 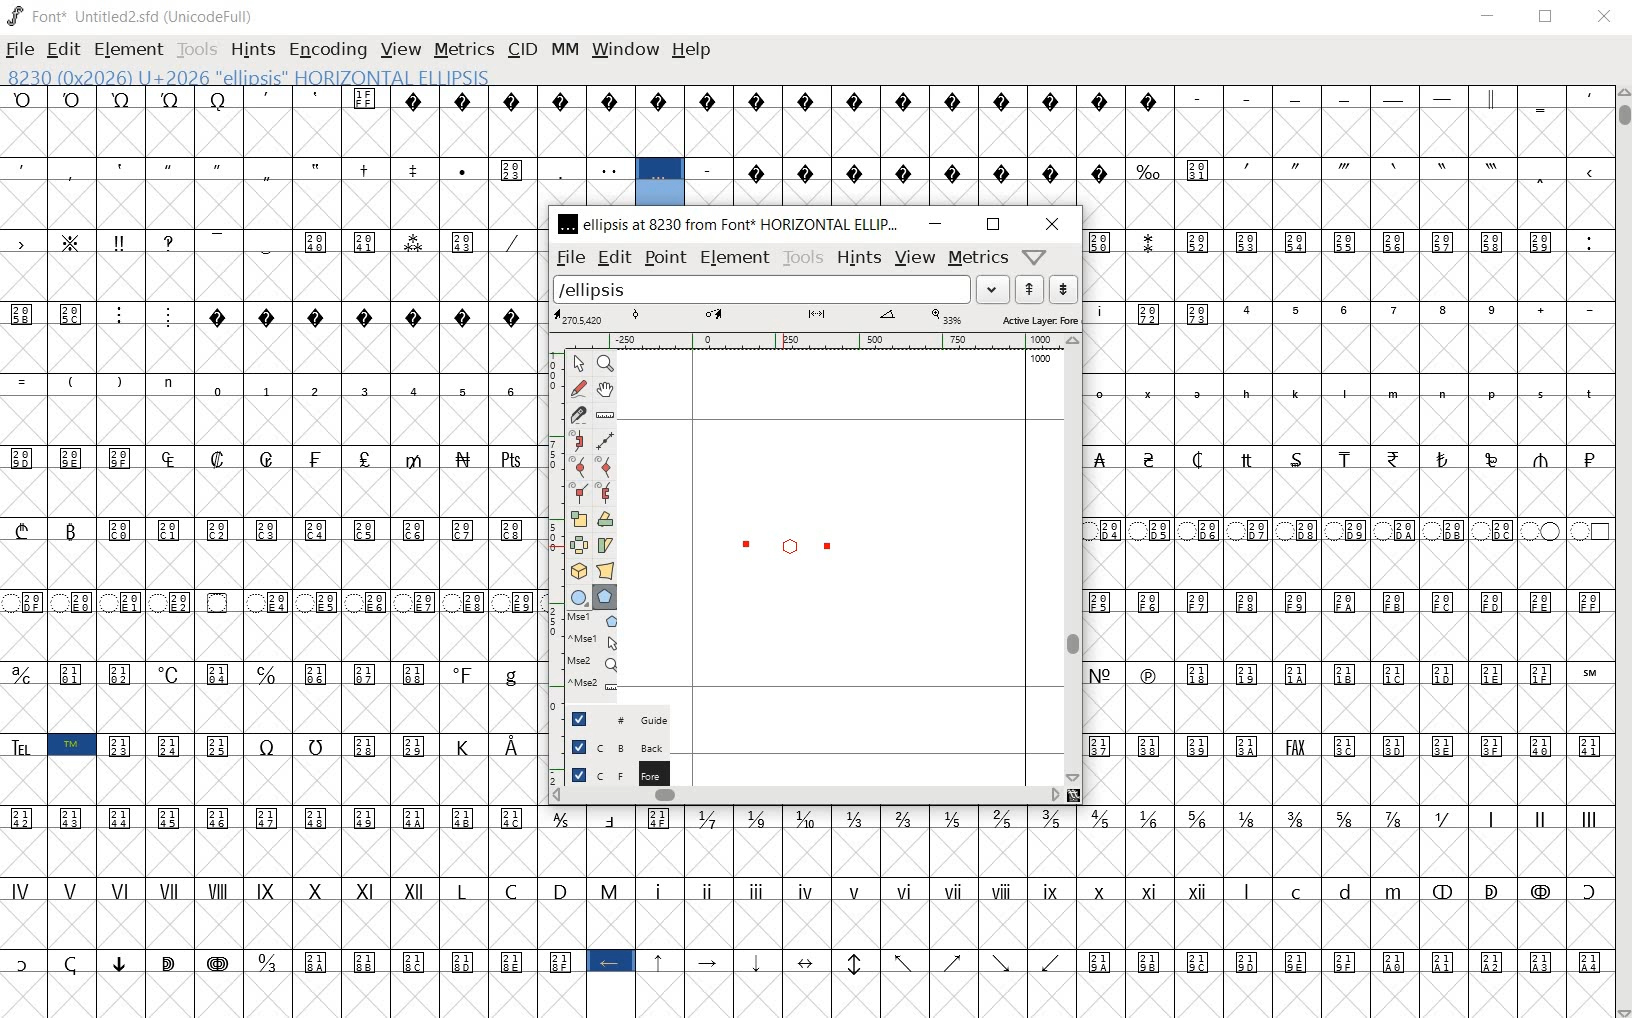 I want to click on glyph characters, so click(x=1346, y=514).